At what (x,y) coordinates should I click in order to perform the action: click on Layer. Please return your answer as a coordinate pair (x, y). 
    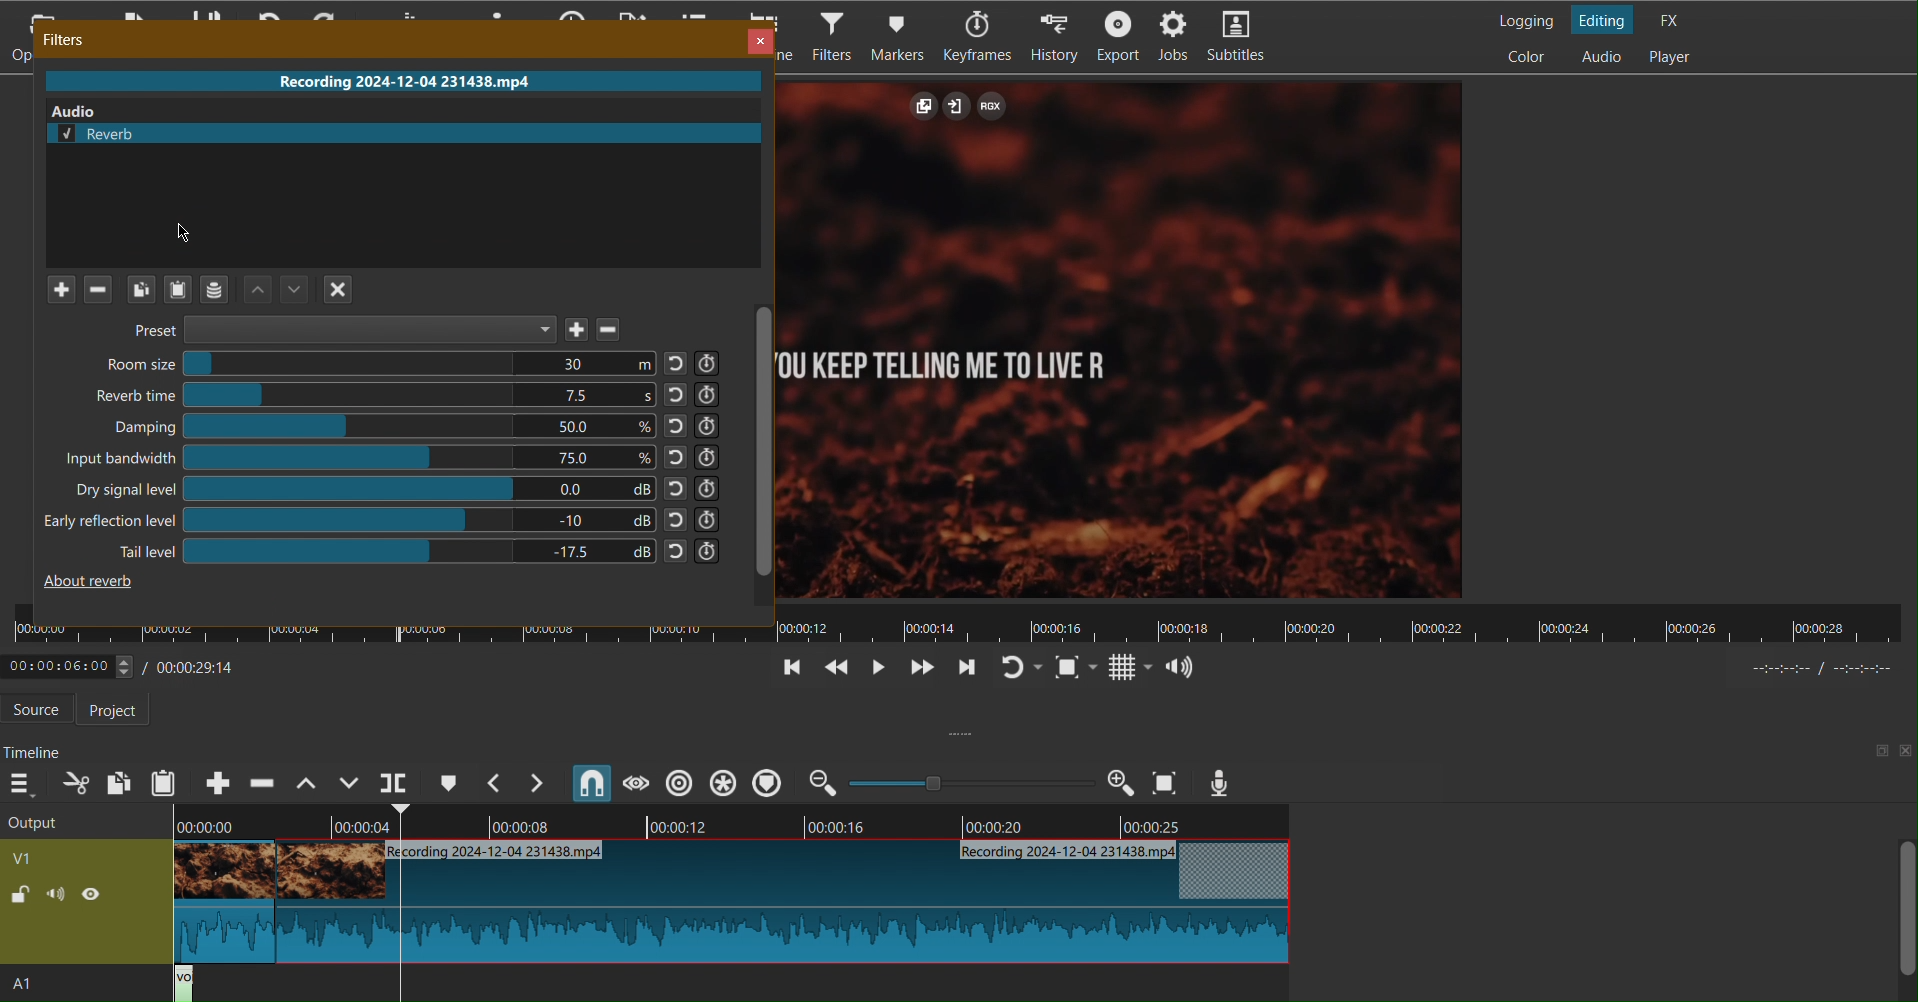
    Looking at the image, I should click on (214, 289).